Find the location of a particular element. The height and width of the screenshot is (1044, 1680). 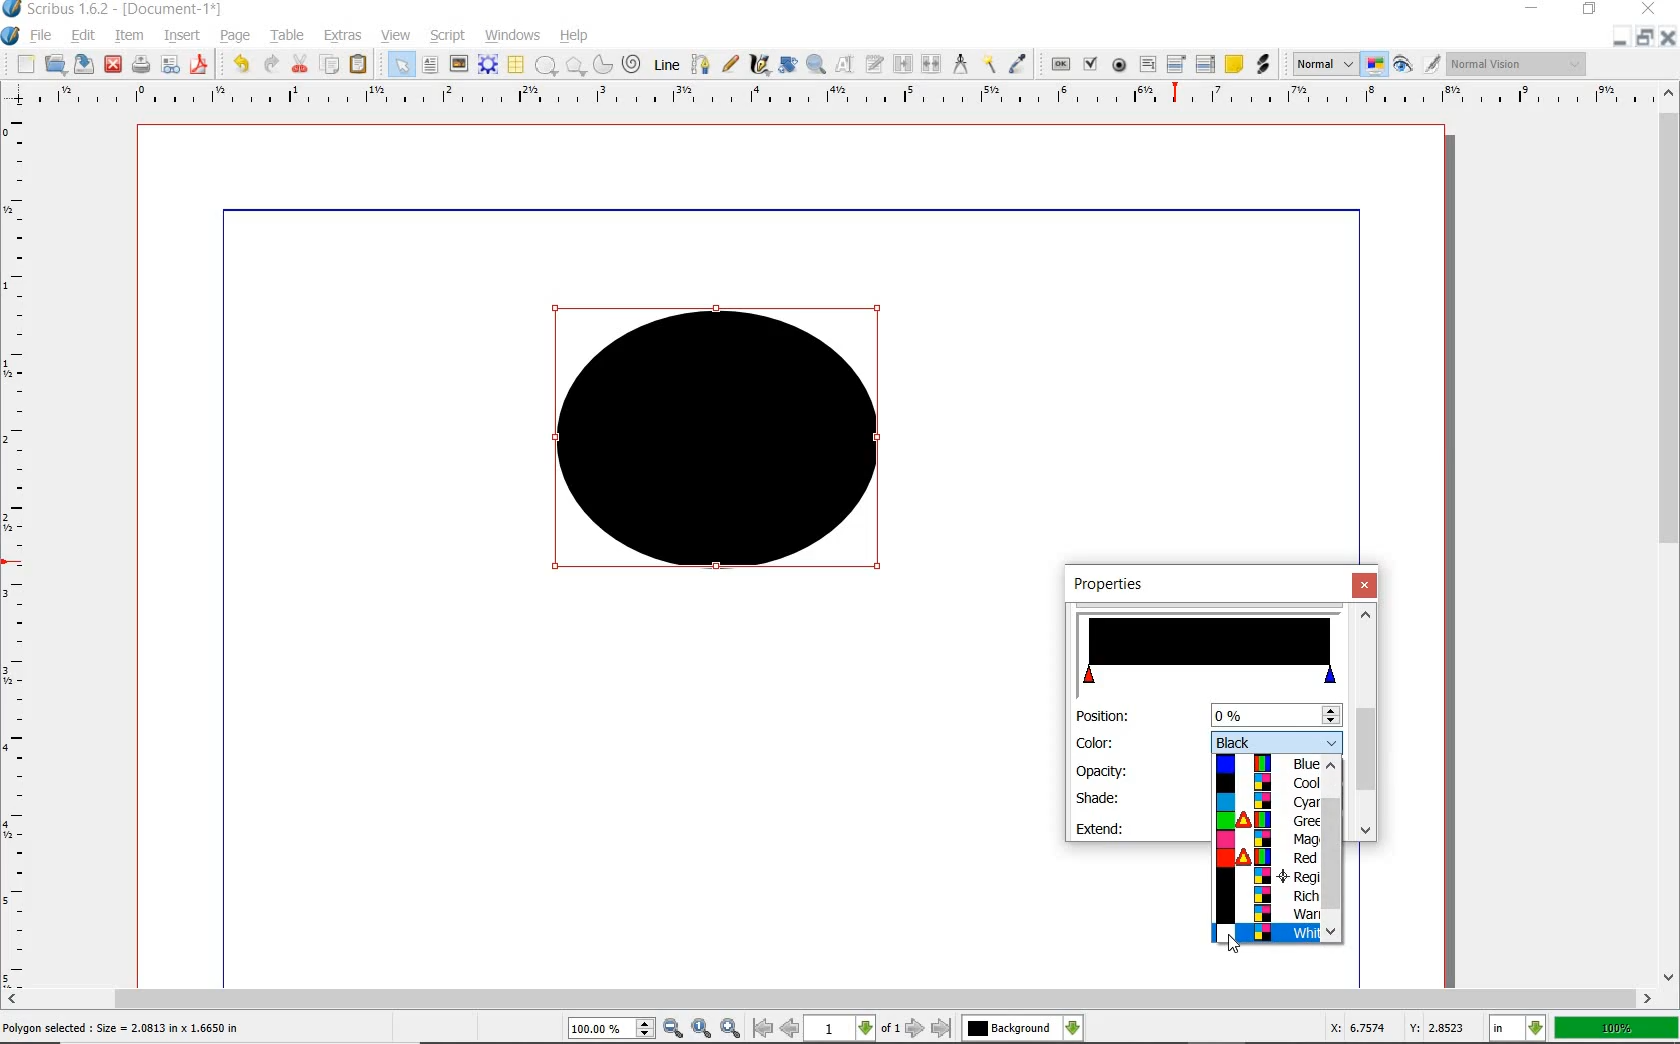

color palette is located at coordinates (1267, 849).